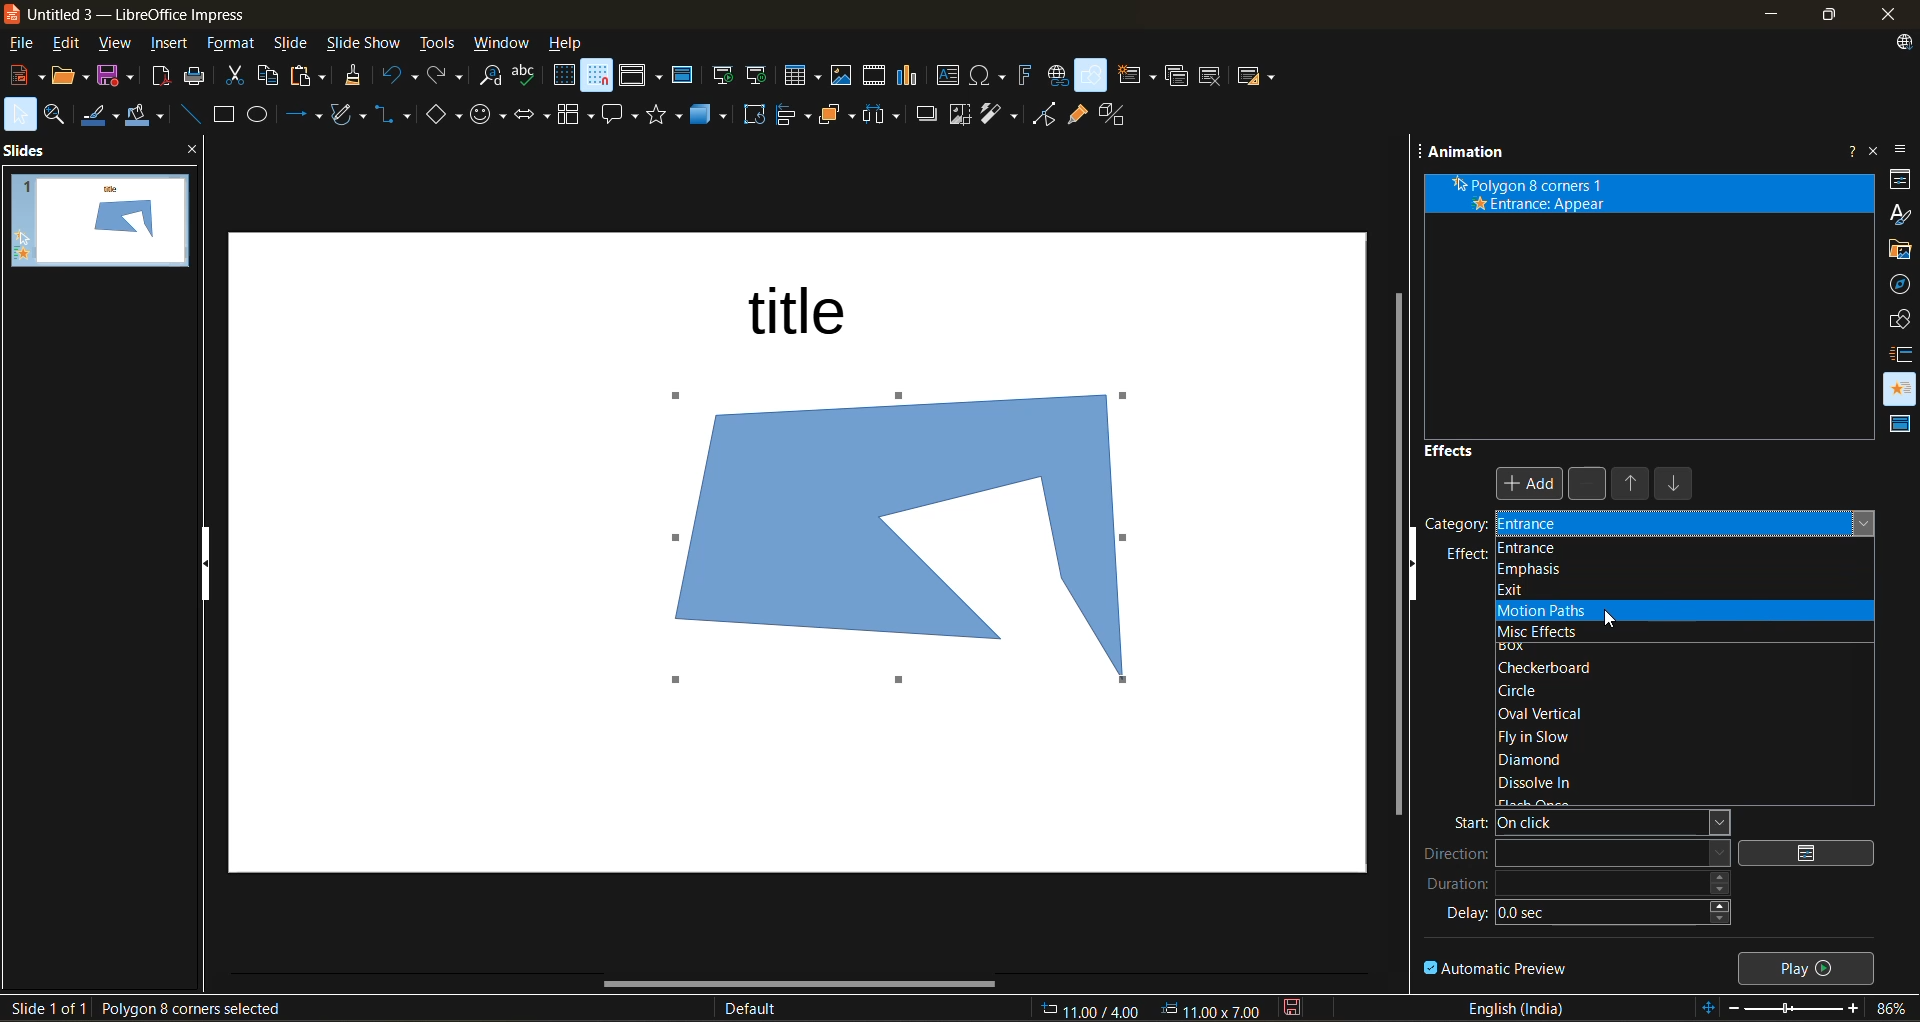 This screenshot has height=1022, width=1920. Describe the element at coordinates (1528, 760) in the screenshot. I see `diamond` at that location.